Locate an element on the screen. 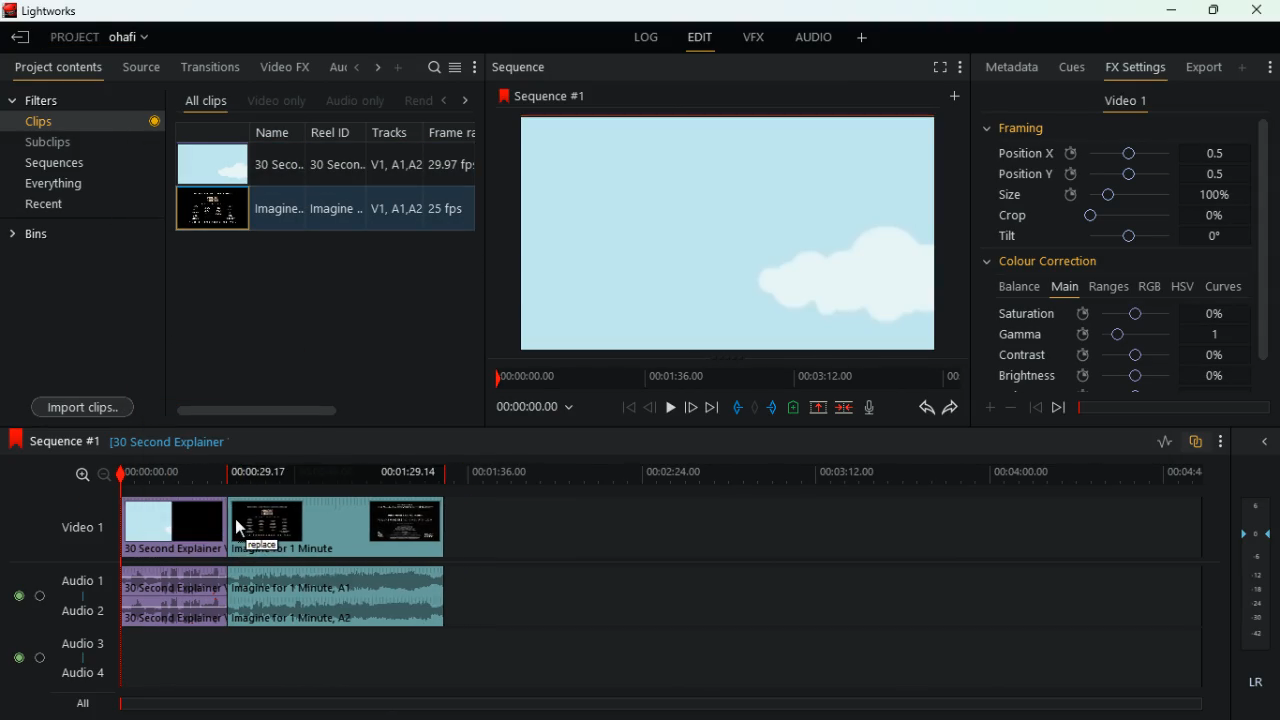  export is located at coordinates (1202, 68).